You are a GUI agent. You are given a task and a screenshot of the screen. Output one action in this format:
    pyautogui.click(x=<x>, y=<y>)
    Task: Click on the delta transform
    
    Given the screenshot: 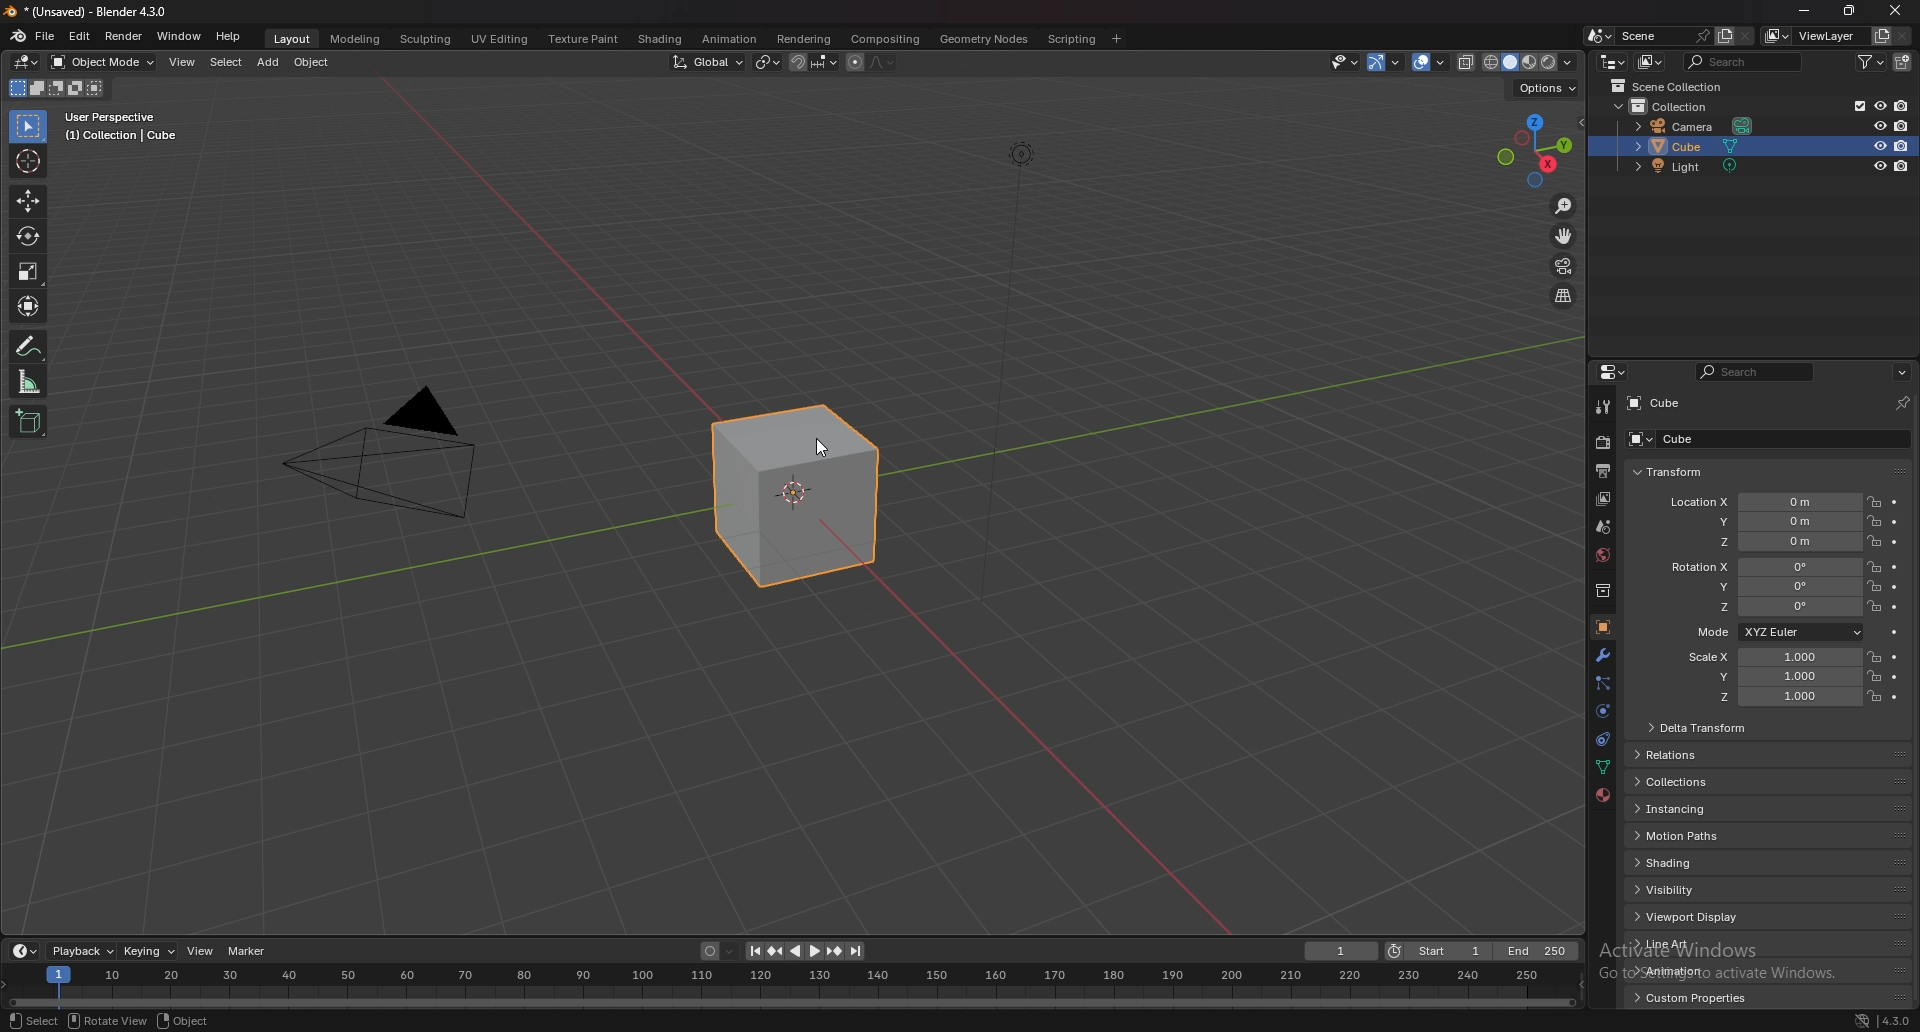 What is the action you would take?
    pyautogui.click(x=1700, y=726)
    